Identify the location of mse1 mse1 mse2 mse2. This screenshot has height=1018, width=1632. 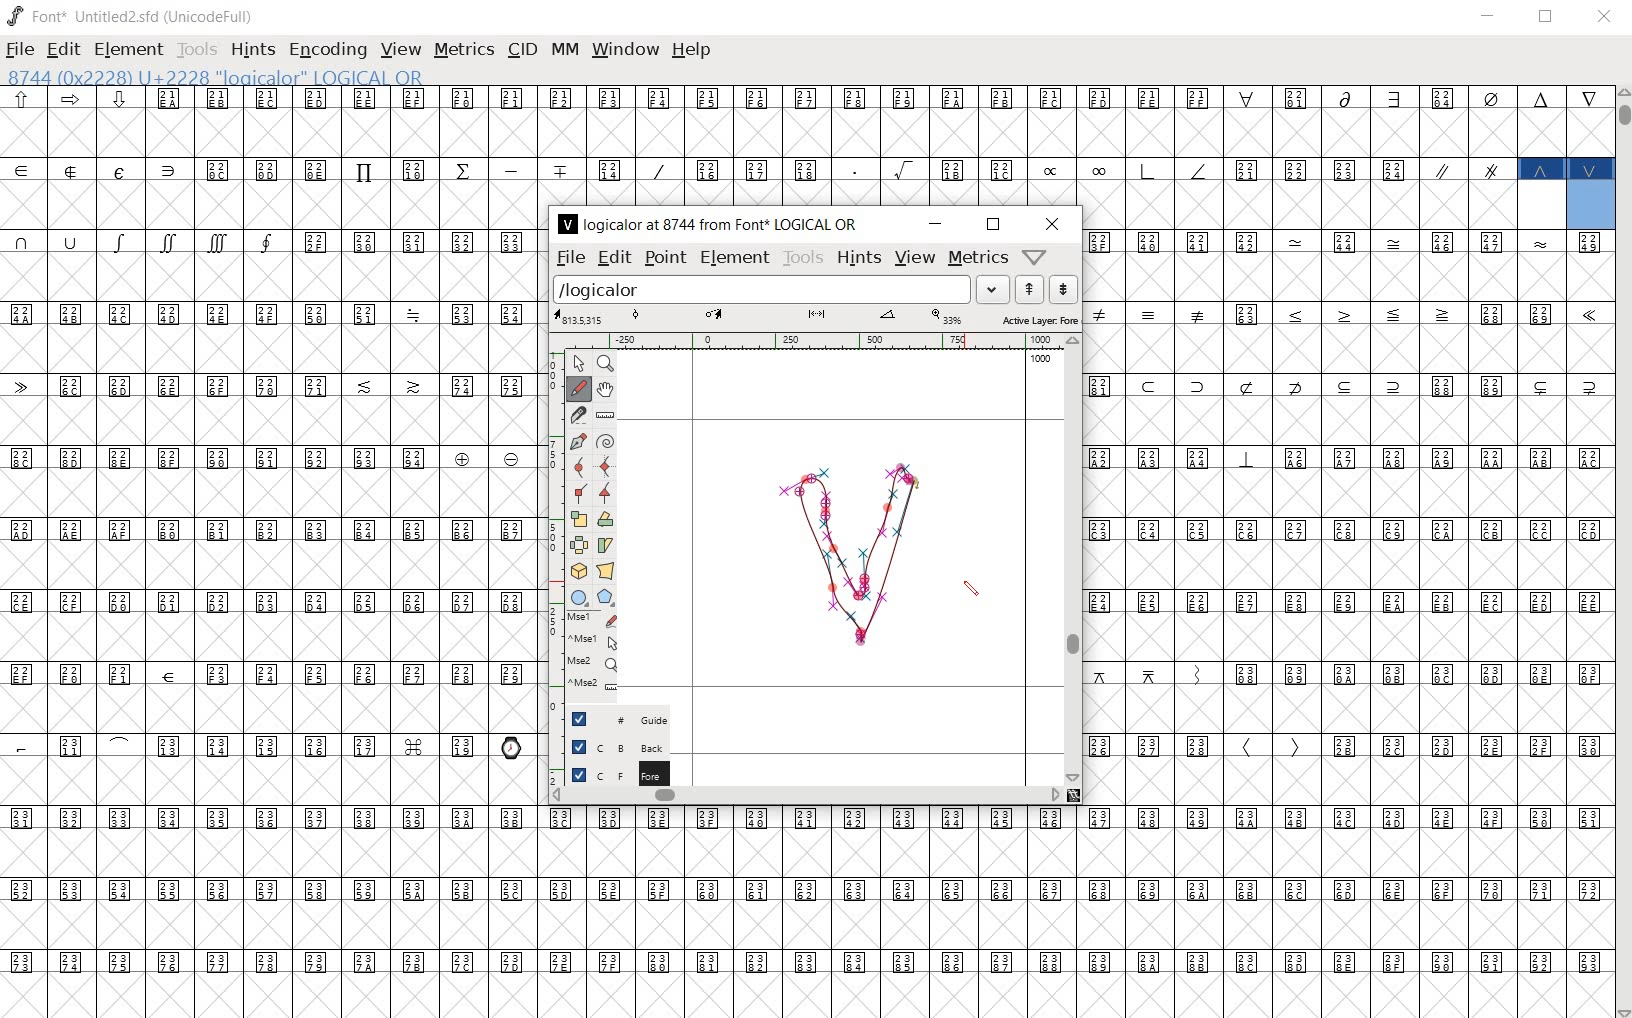
(586, 654).